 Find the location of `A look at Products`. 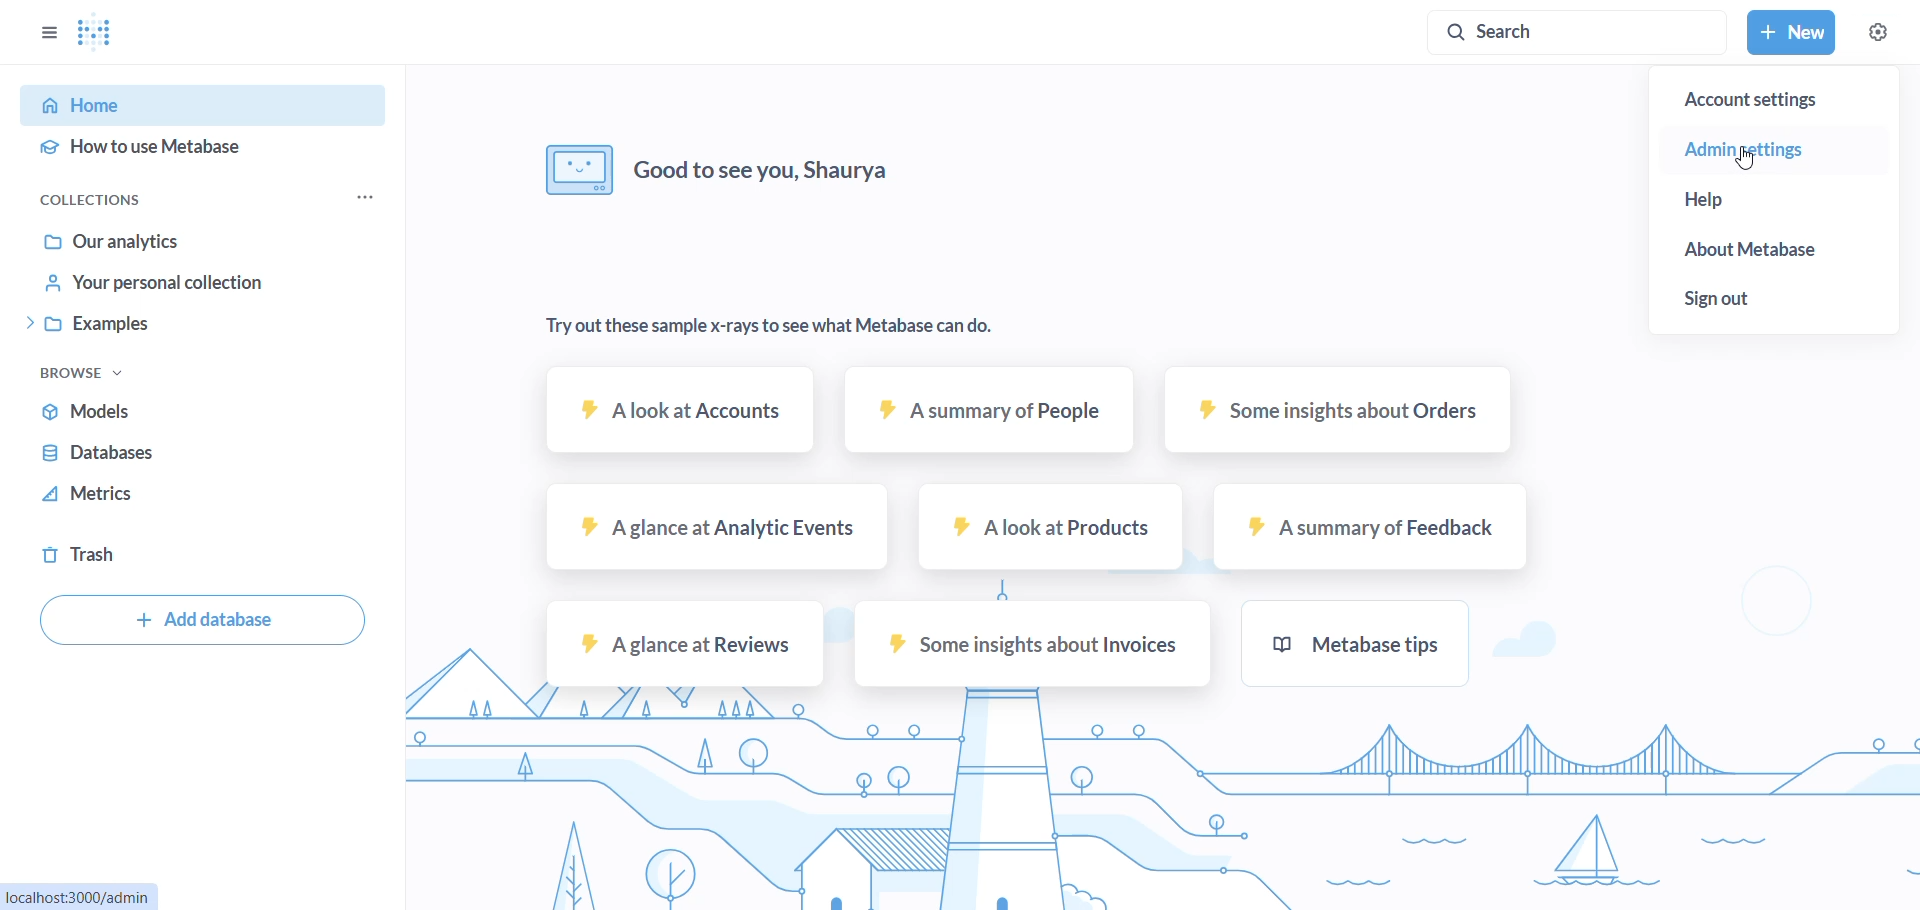

A look at Products is located at coordinates (1051, 527).